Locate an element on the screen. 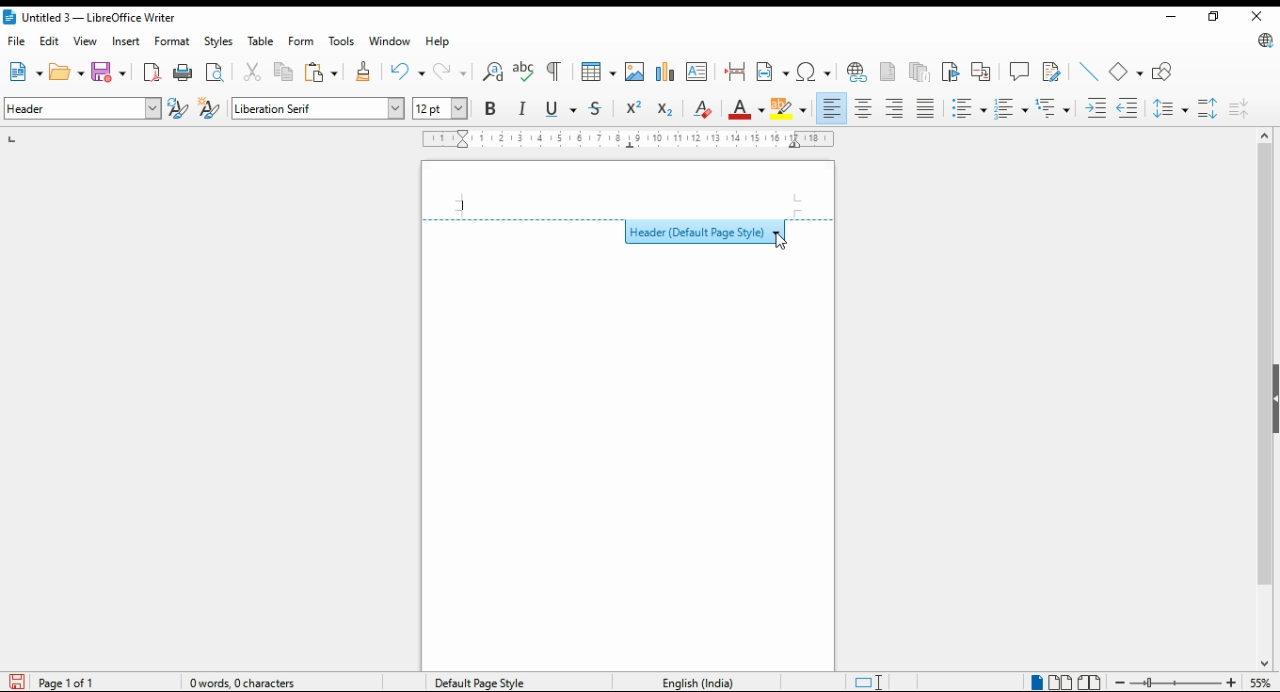 The image size is (1280, 692). insert hyperlink is located at coordinates (858, 72).